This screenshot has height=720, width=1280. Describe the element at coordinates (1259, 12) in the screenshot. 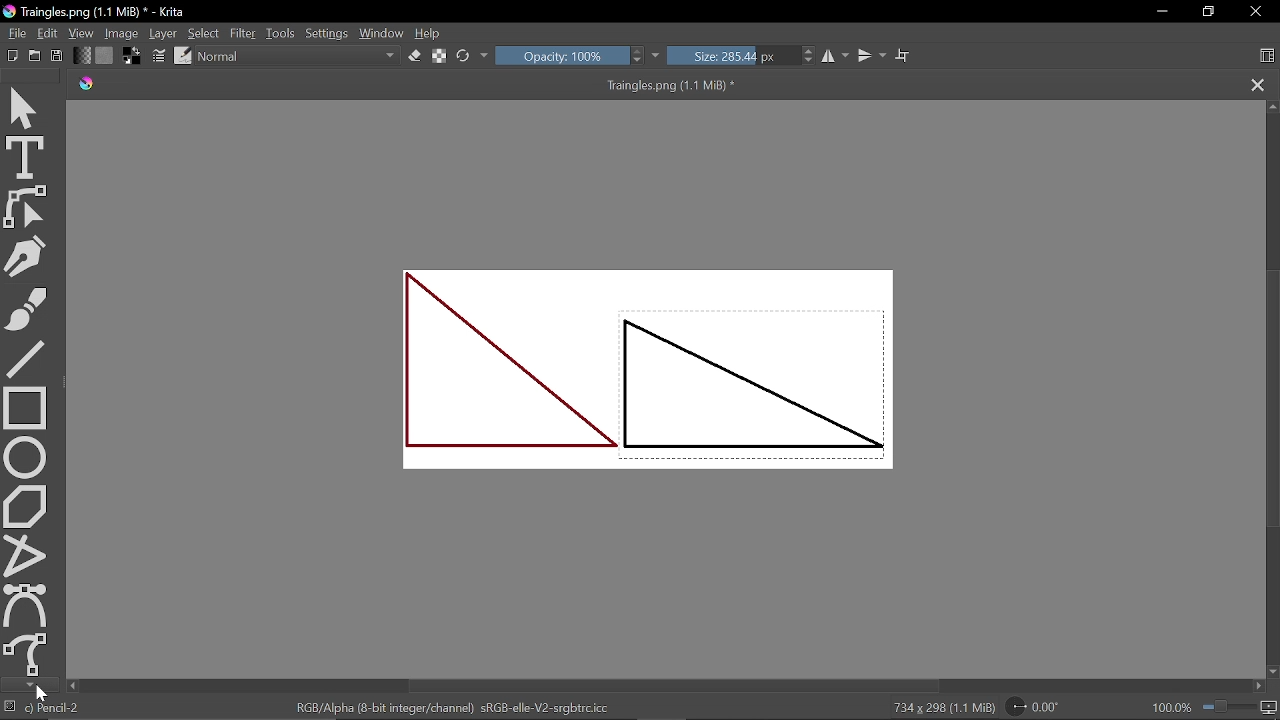

I see `Close` at that location.